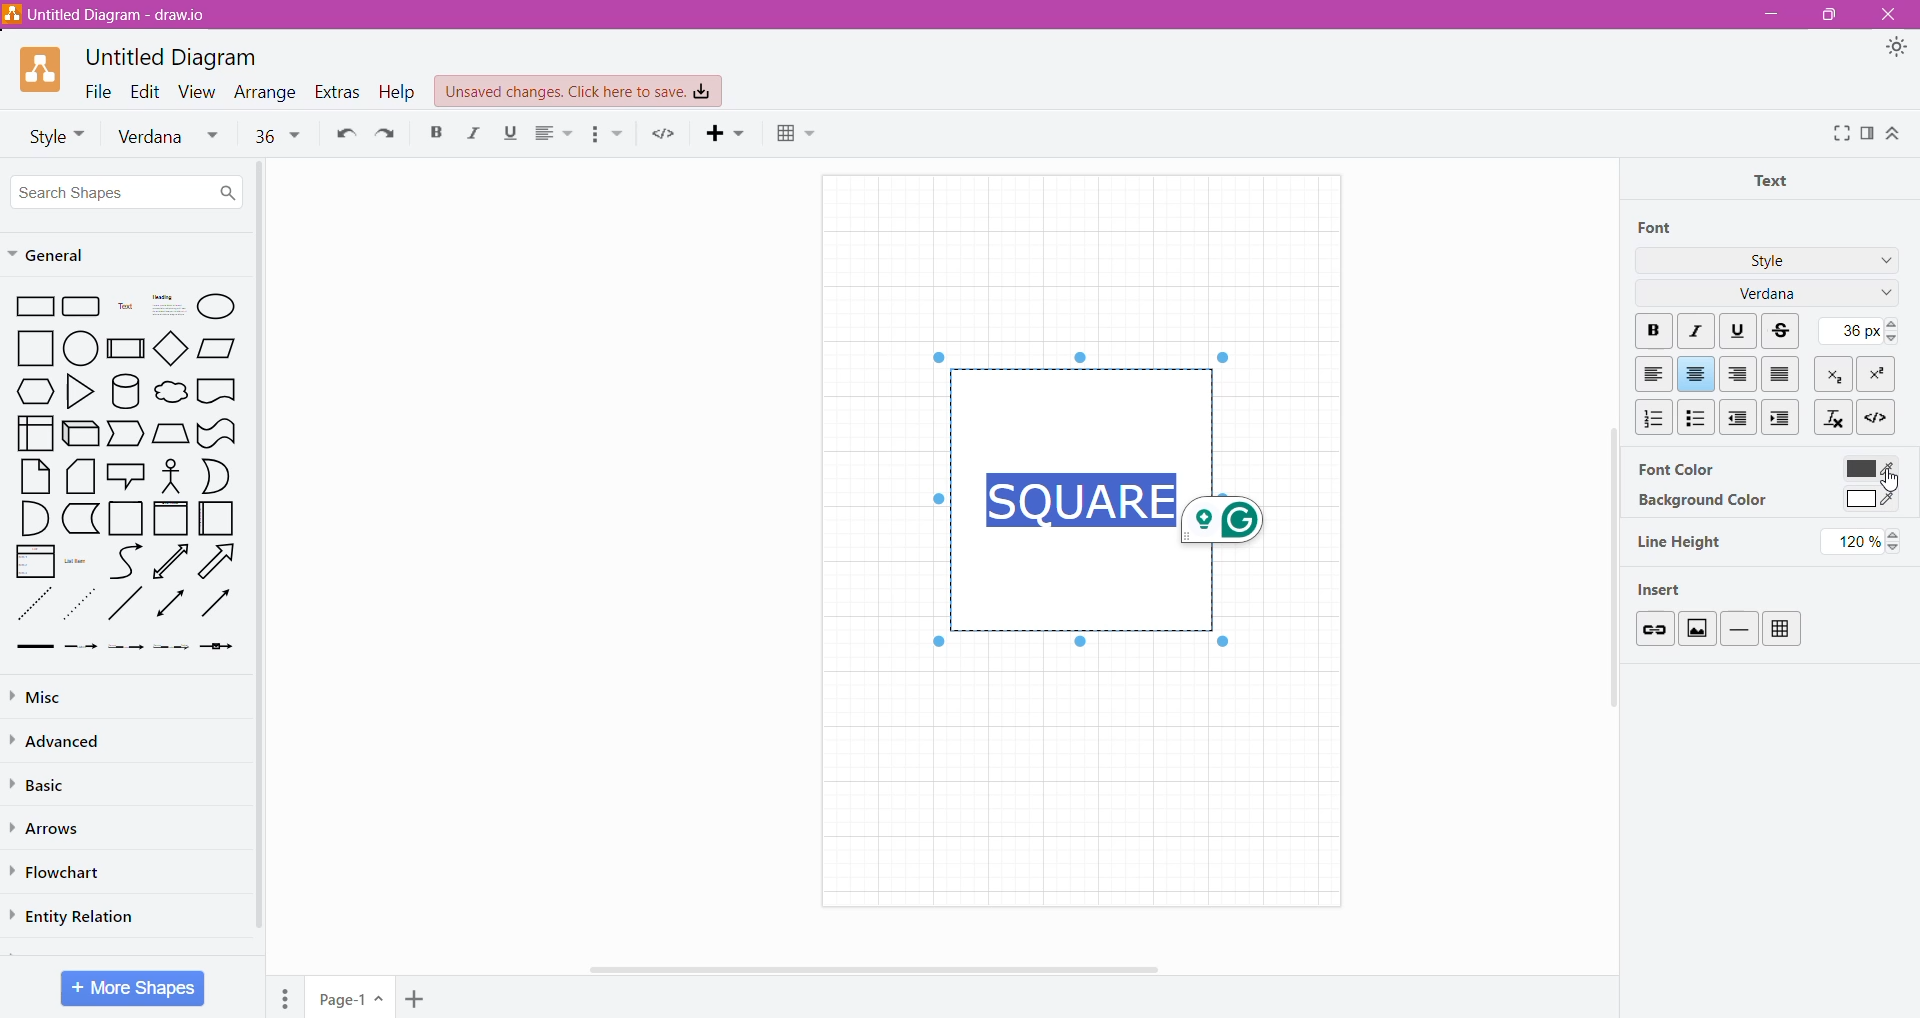 This screenshot has height=1018, width=1920. What do you see at coordinates (1868, 468) in the screenshot?
I see `Click to select Font Color` at bounding box center [1868, 468].